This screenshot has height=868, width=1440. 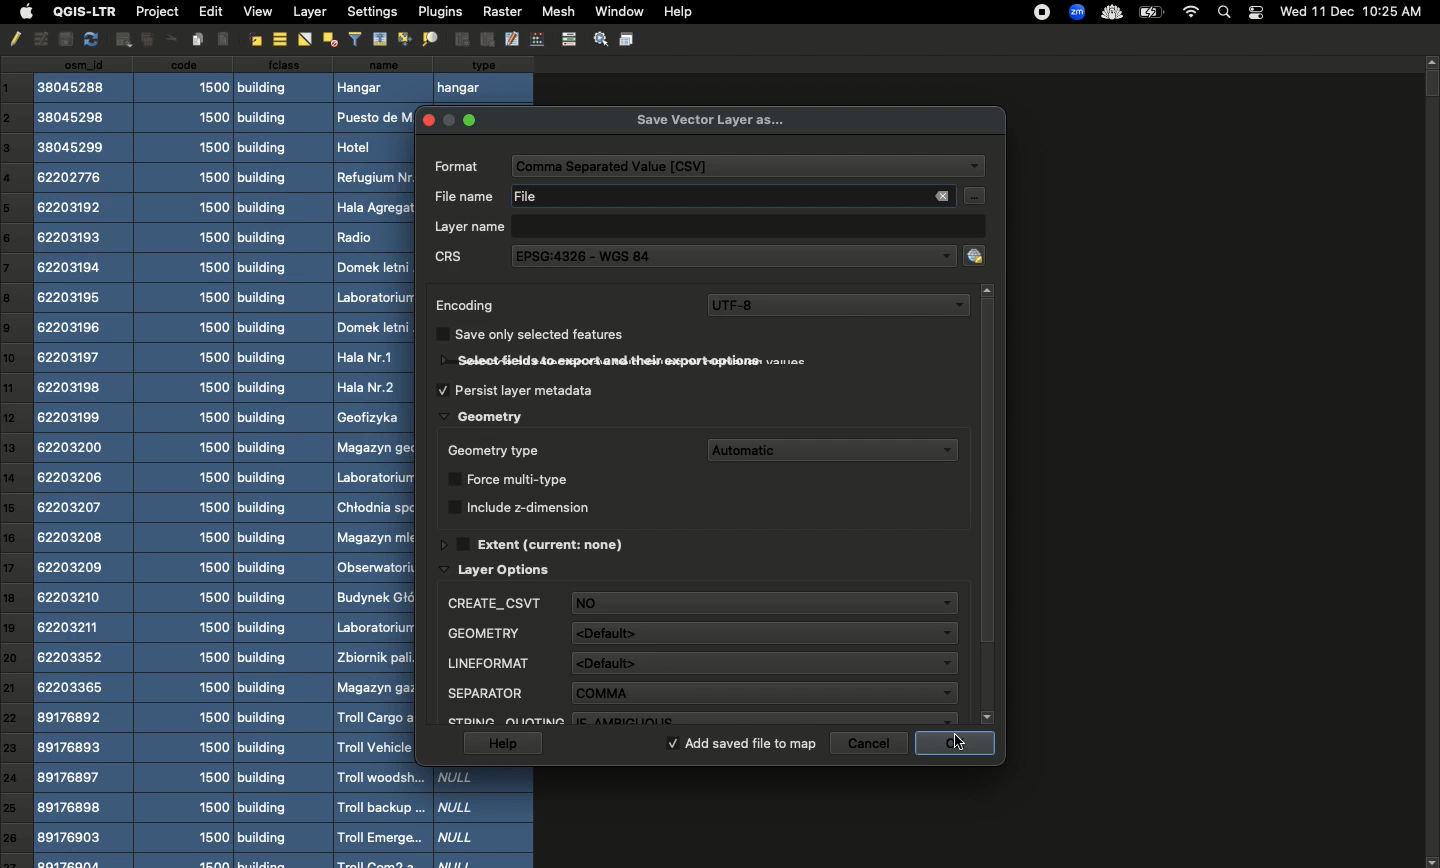 What do you see at coordinates (81, 12) in the screenshot?
I see `QGIS-LTR` at bounding box center [81, 12].